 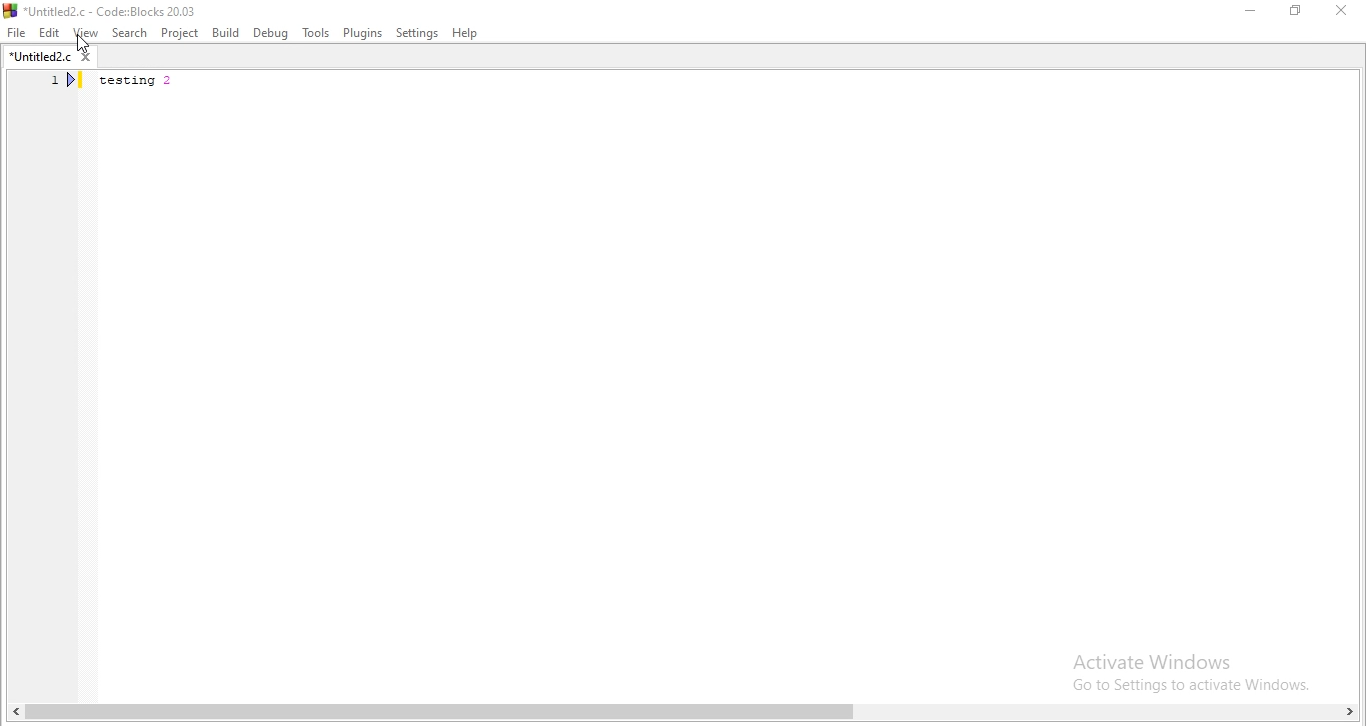 What do you see at coordinates (55, 166) in the screenshot?
I see `line number` at bounding box center [55, 166].